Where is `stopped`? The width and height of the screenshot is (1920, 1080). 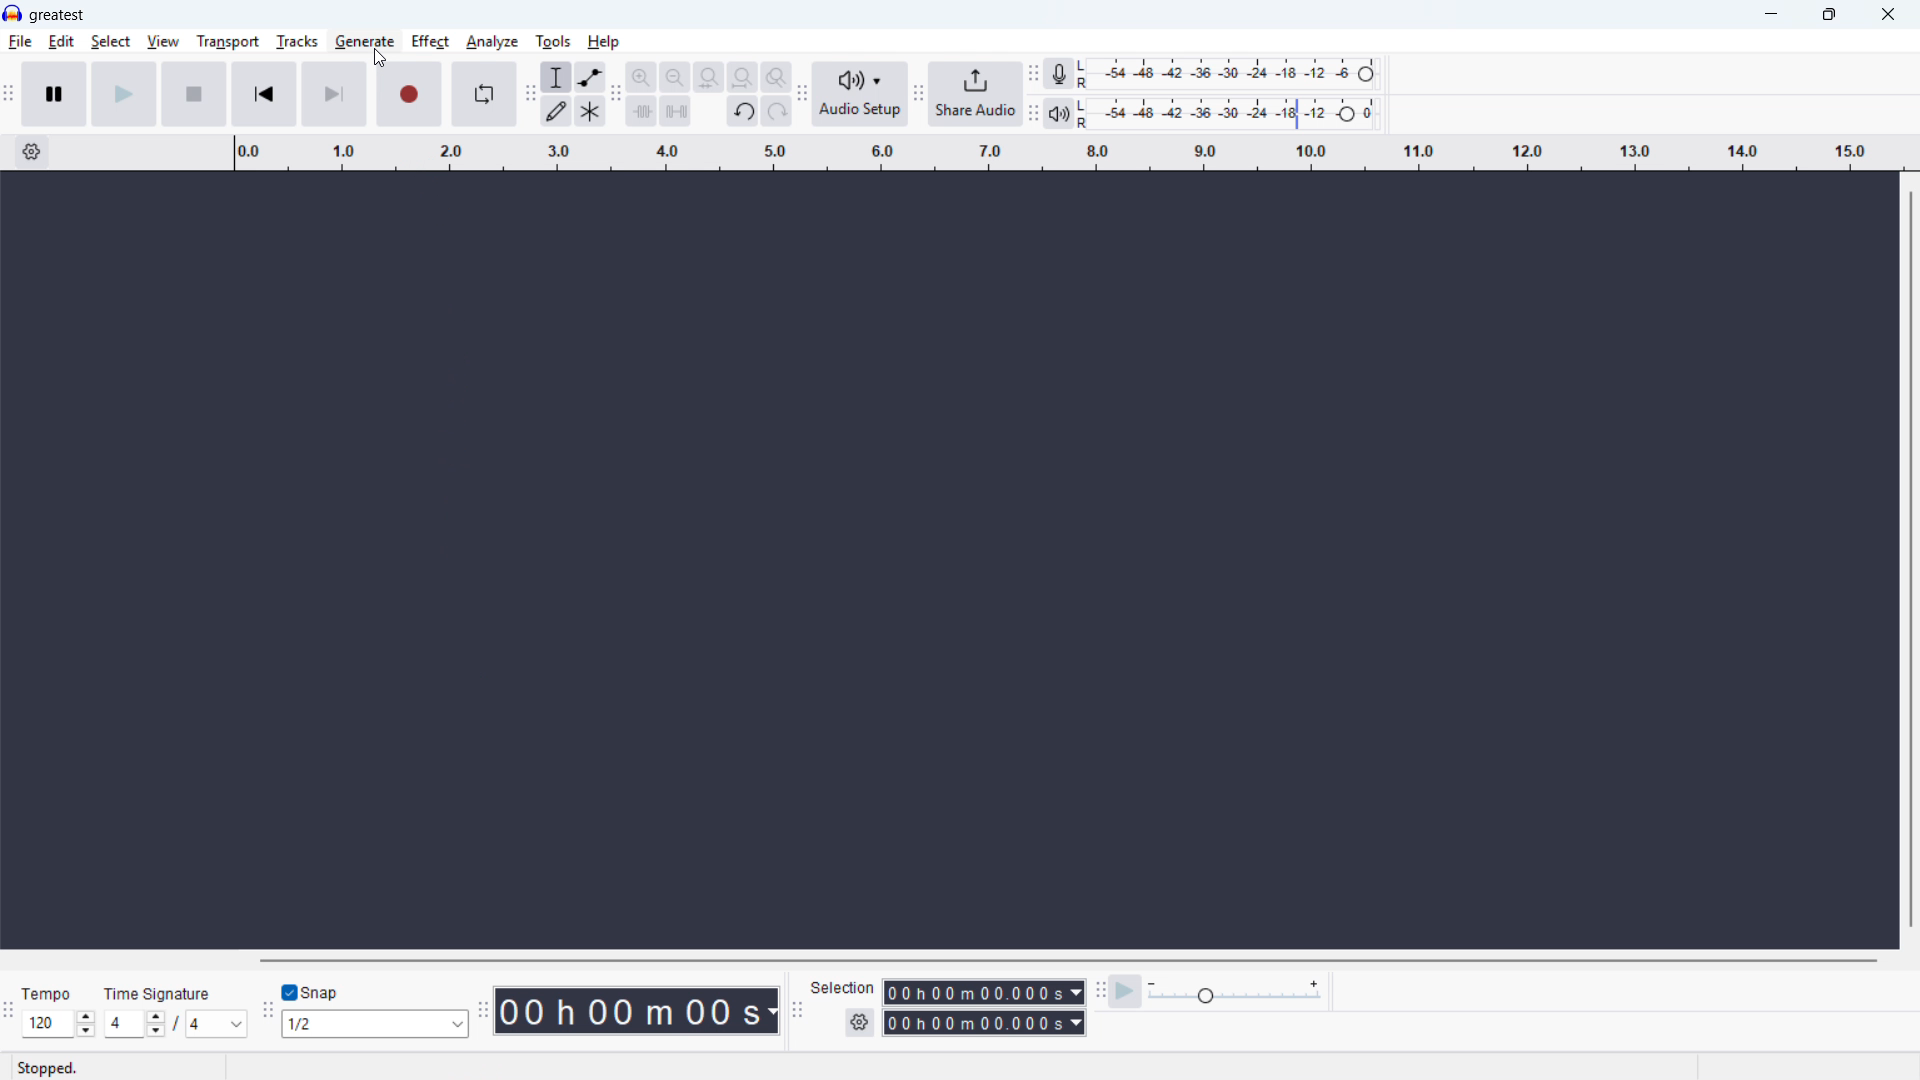
stopped is located at coordinates (48, 1069).